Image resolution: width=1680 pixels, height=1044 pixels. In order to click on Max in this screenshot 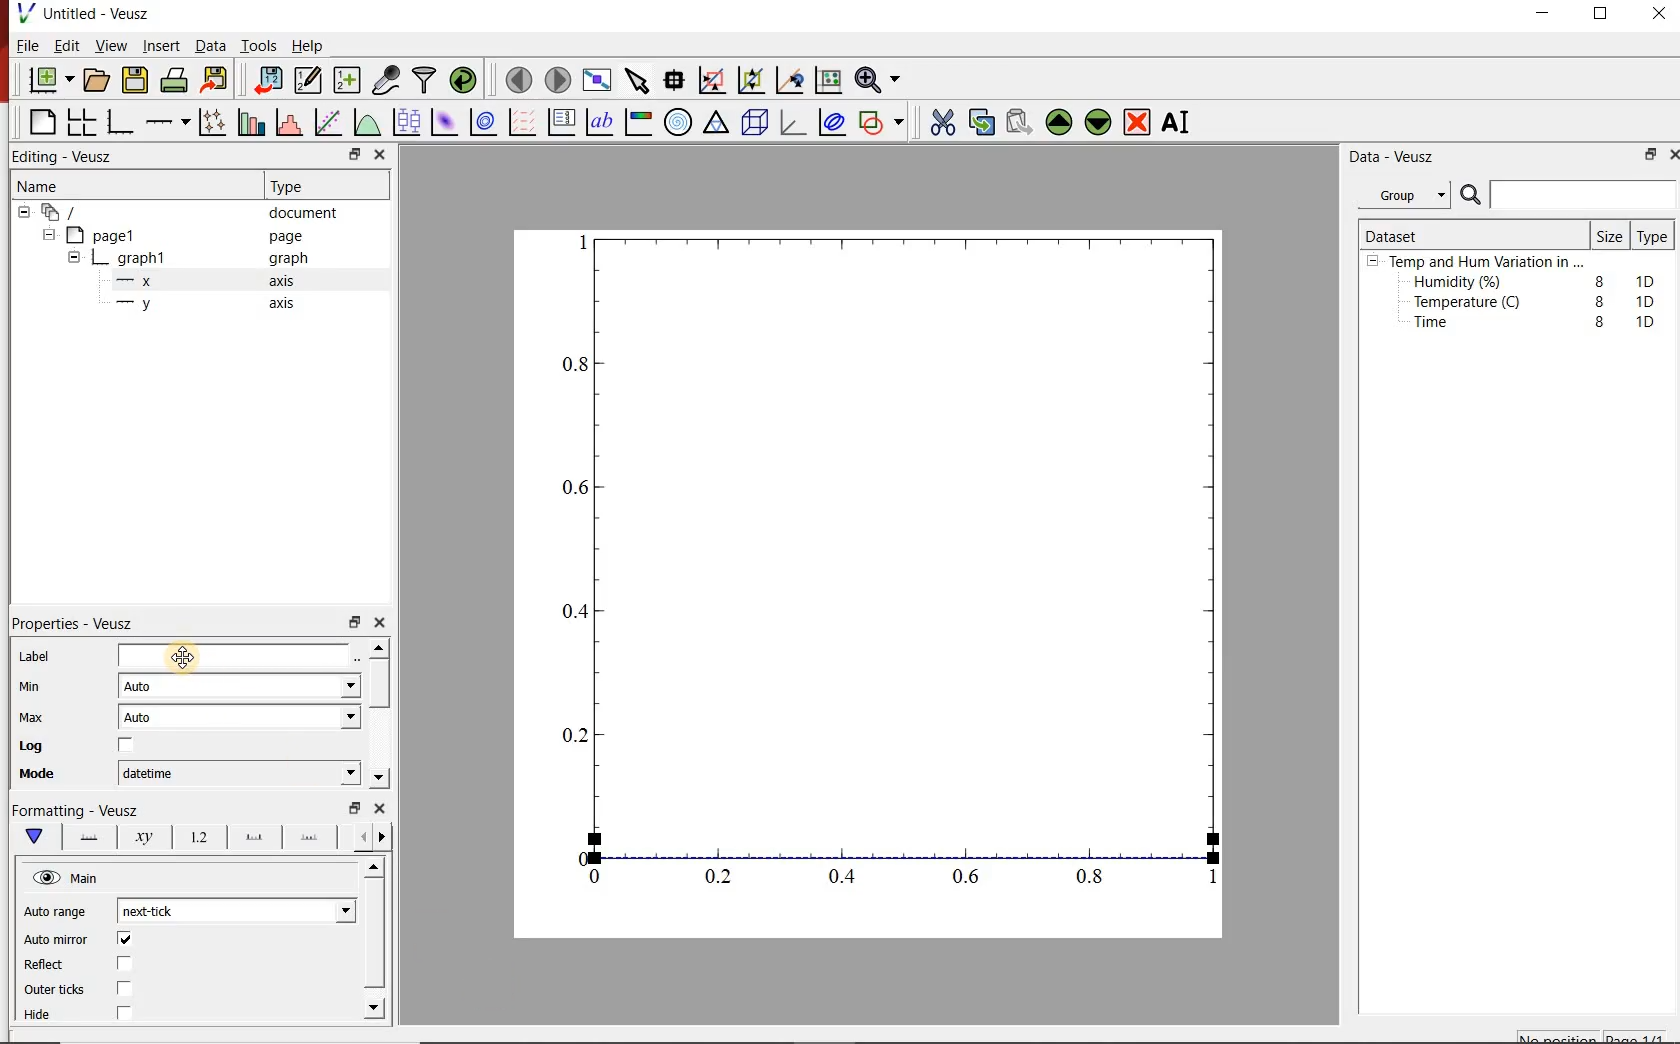, I will do `click(42, 717)`.